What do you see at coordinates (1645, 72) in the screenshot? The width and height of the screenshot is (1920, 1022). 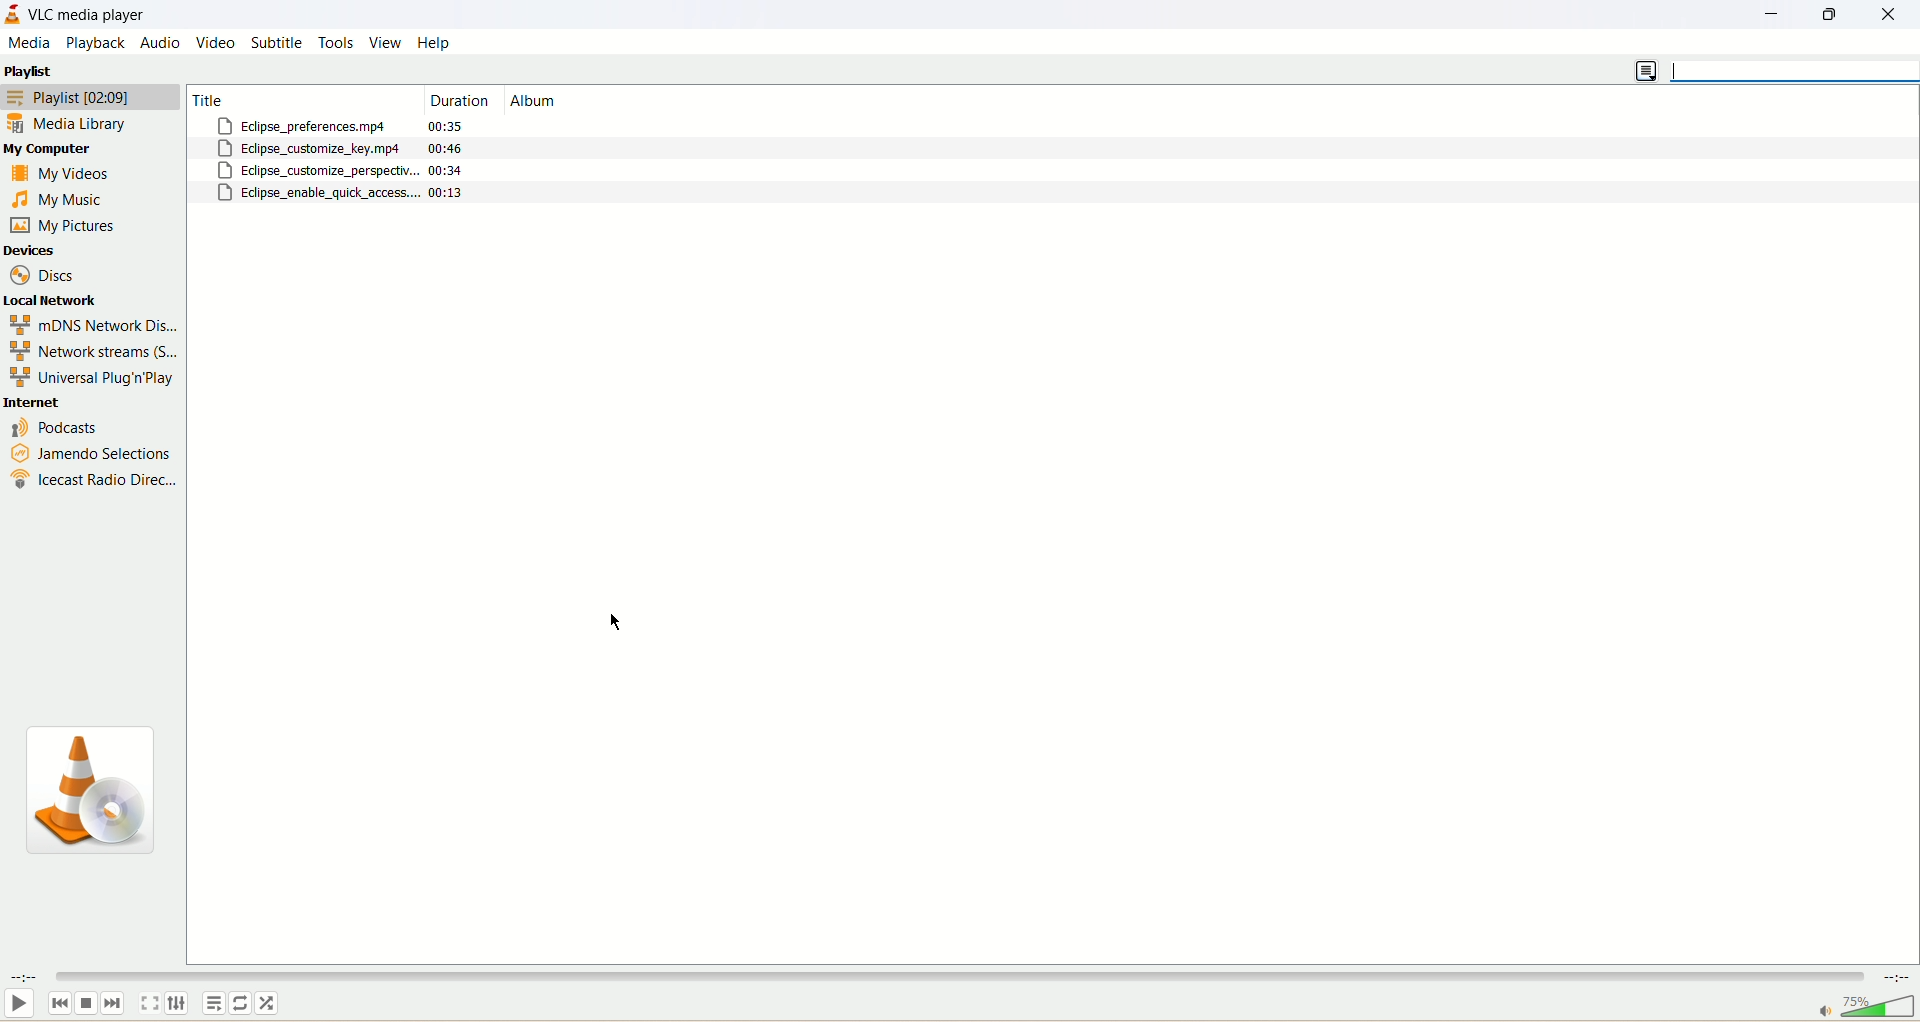 I see `change view` at bounding box center [1645, 72].